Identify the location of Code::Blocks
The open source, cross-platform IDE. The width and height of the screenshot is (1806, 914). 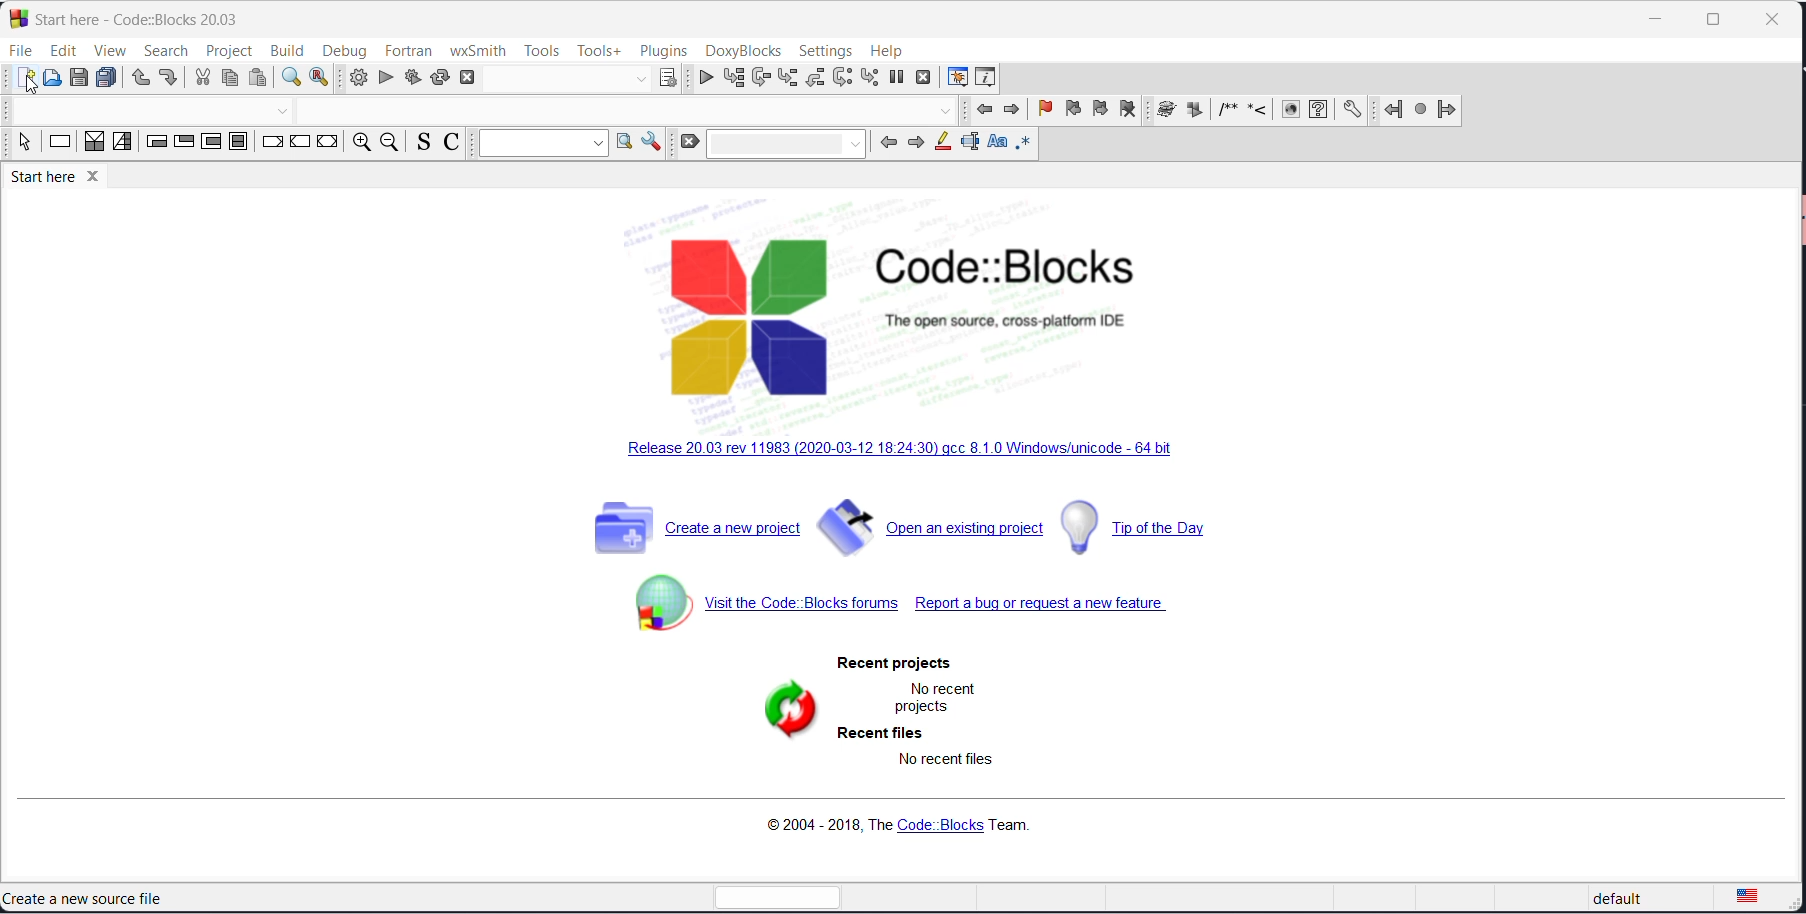
(901, 318).